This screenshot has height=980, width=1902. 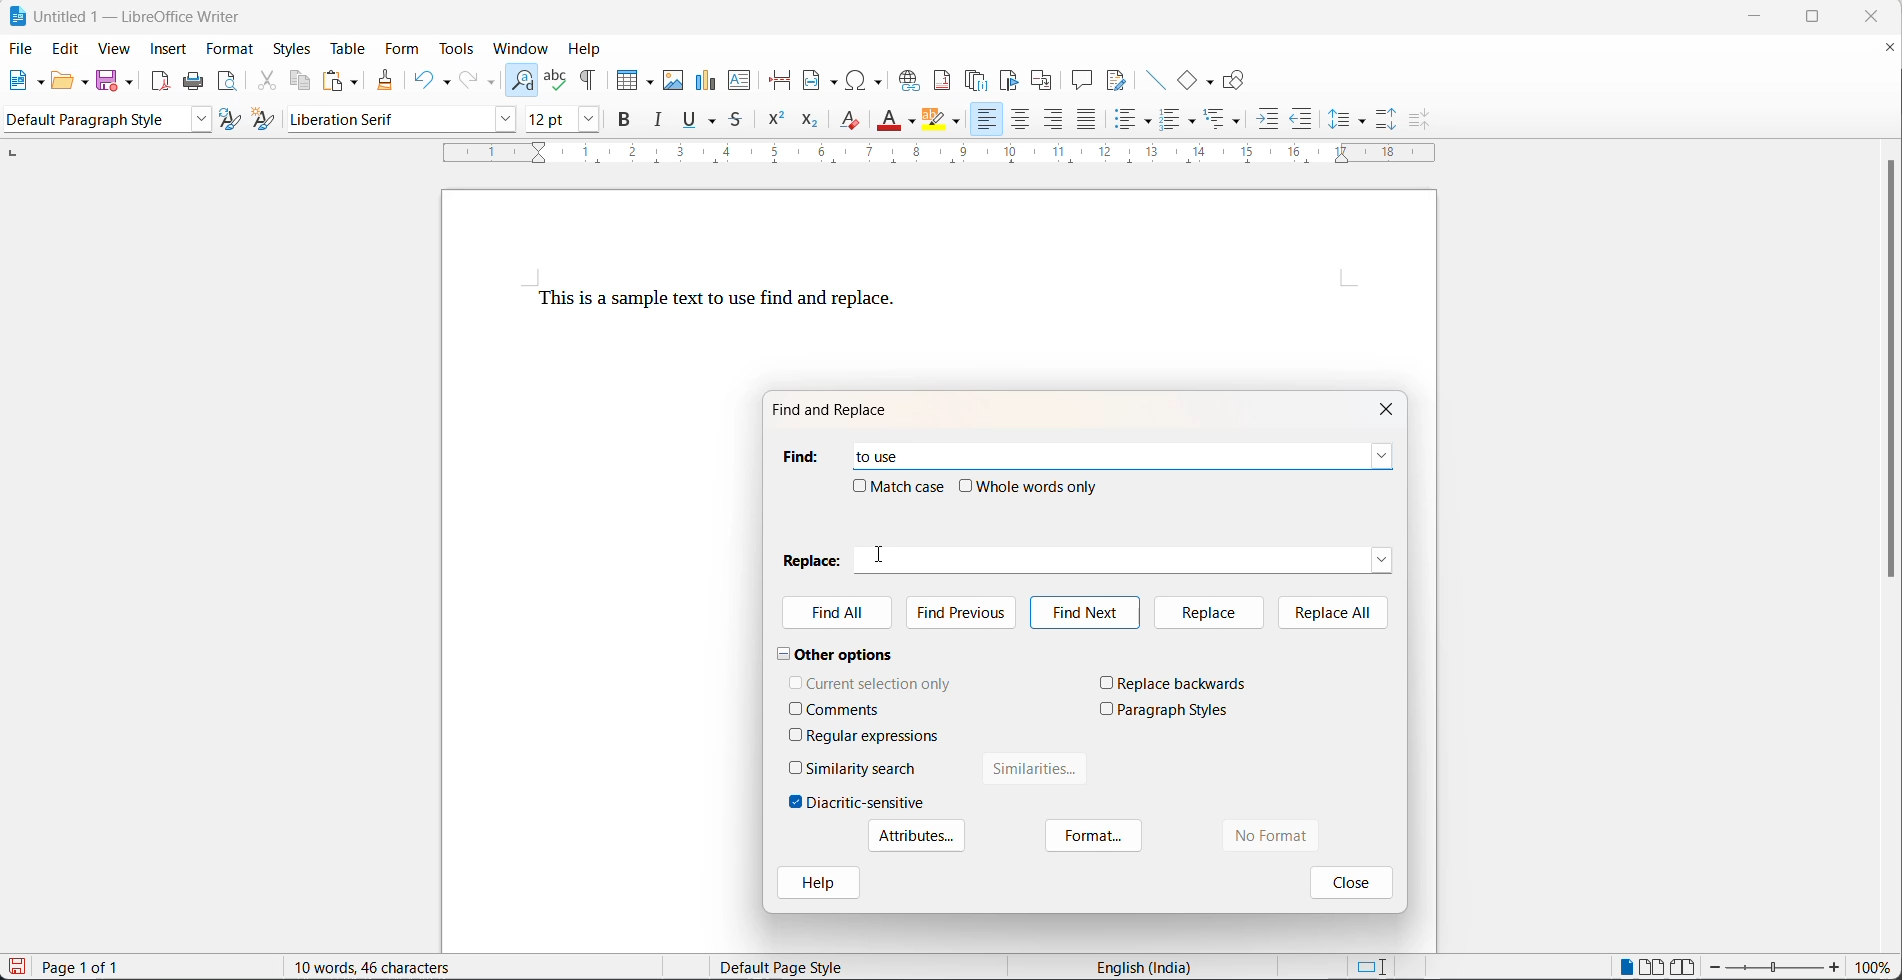 What do you see at coordinates (1150, 966) in the screenshot?
I see `English (India)` at bounding box center [1150, 966].